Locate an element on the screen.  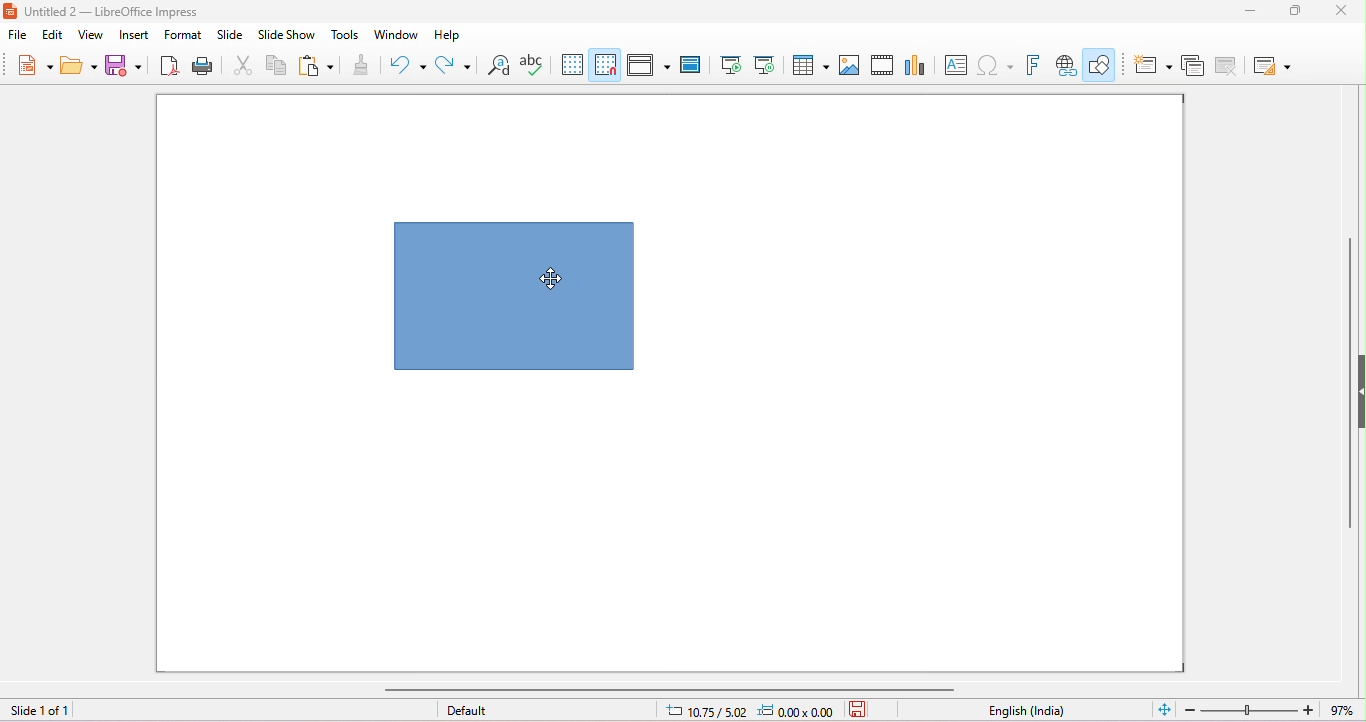
save is located at coordinates (862, 708).